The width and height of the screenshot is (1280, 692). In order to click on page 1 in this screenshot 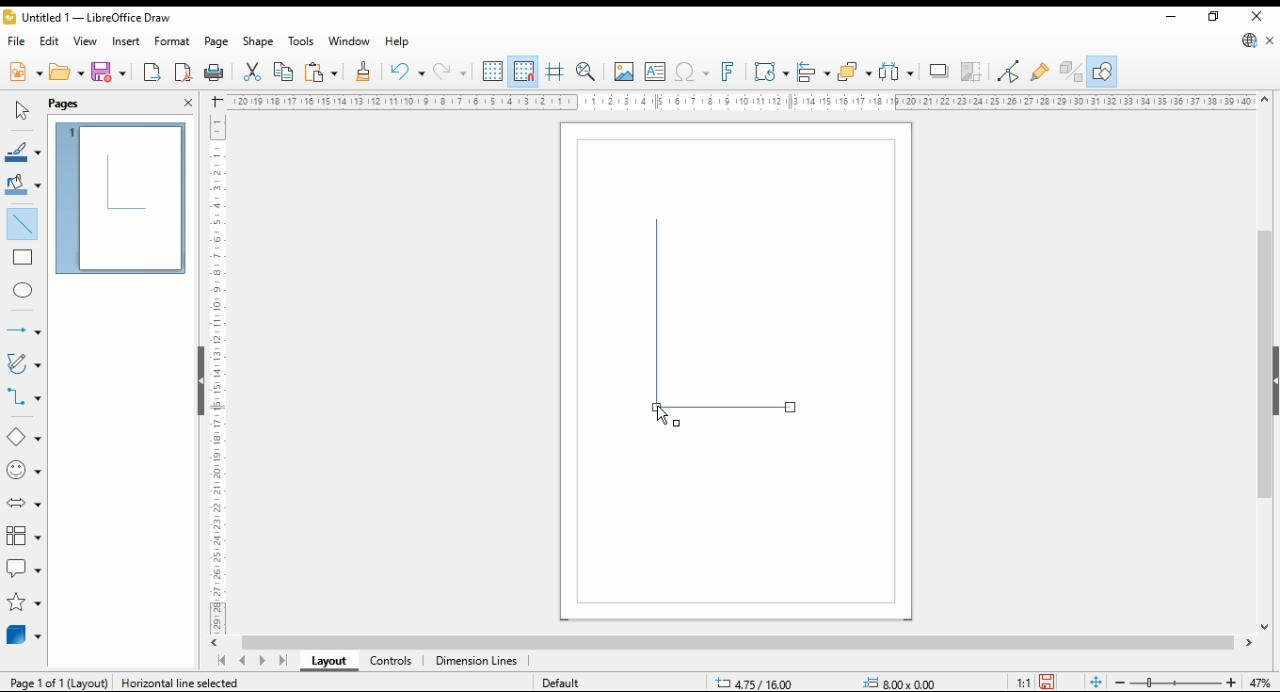, I will do `click(123, 195)`.